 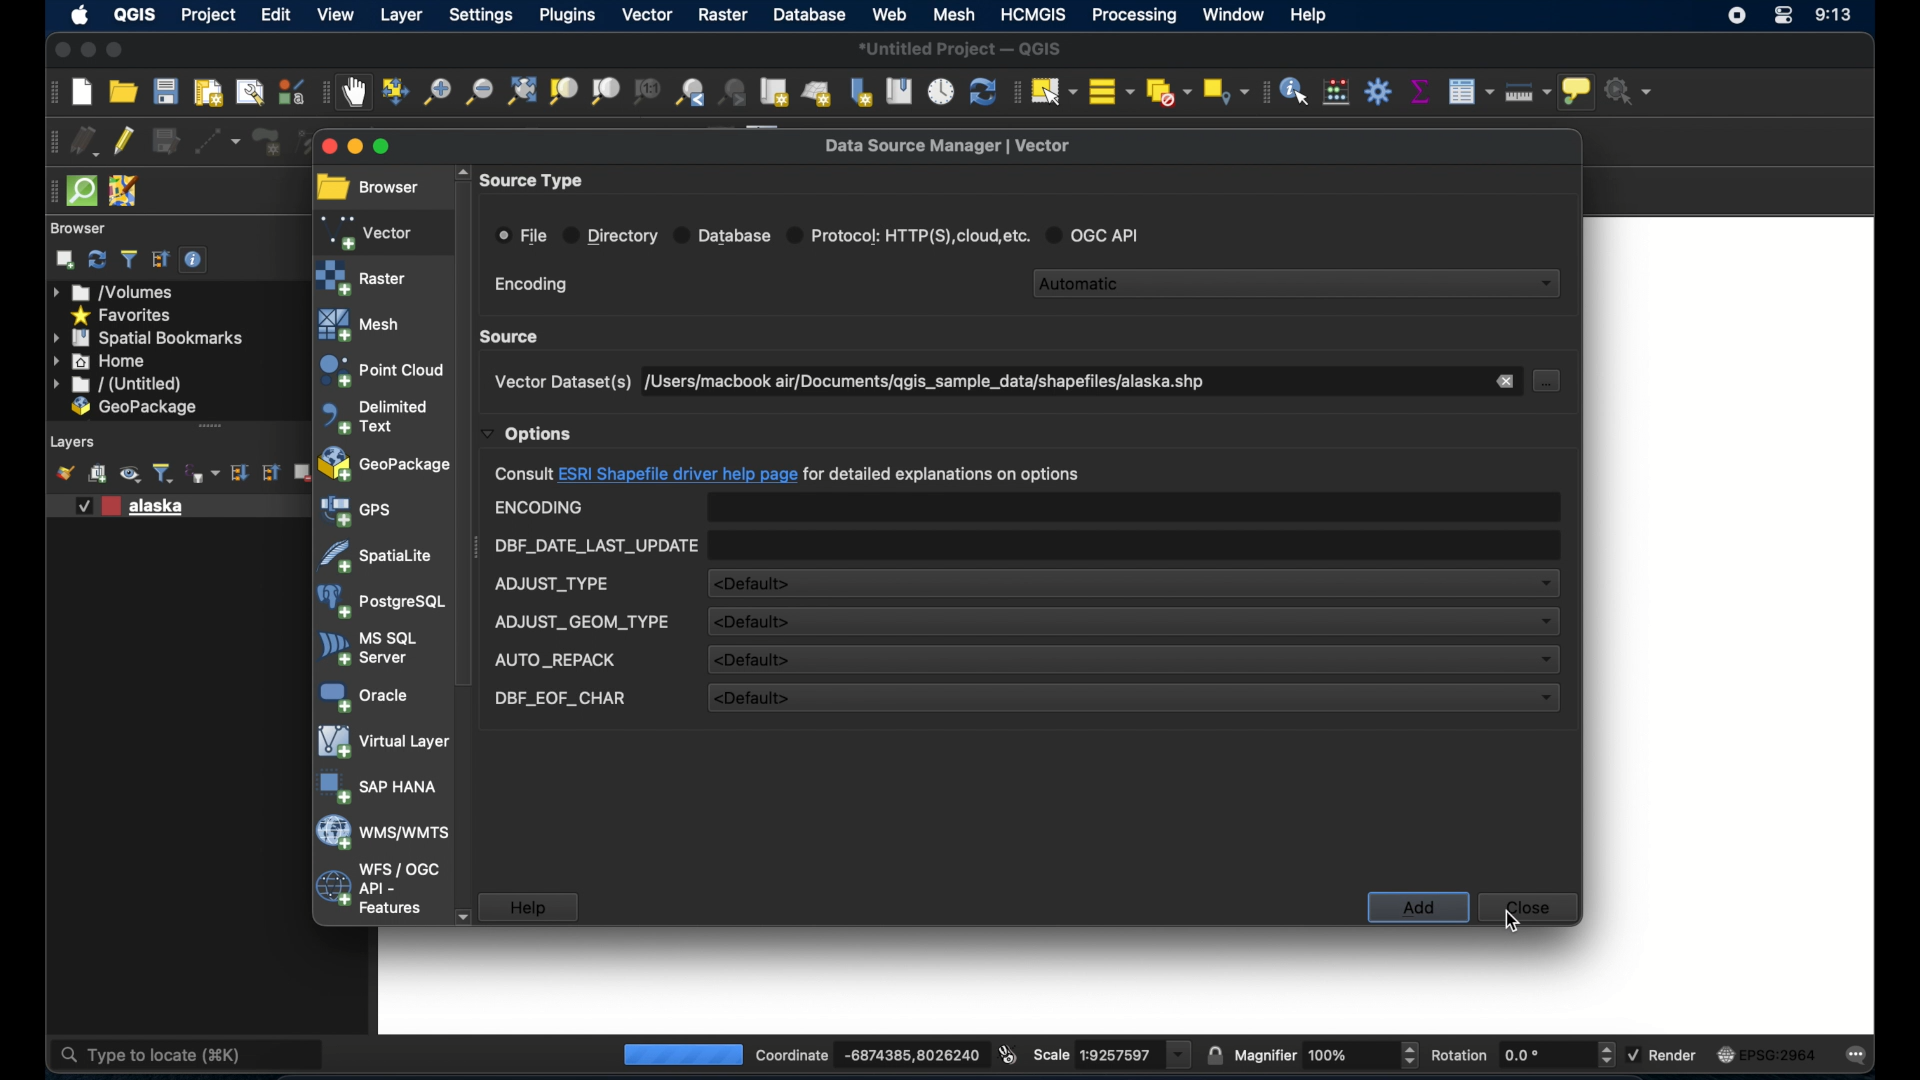 What do you see at coordinates (1227, 91) in the screenshot?
I see `select by location` at bounding box center [1227, 91].